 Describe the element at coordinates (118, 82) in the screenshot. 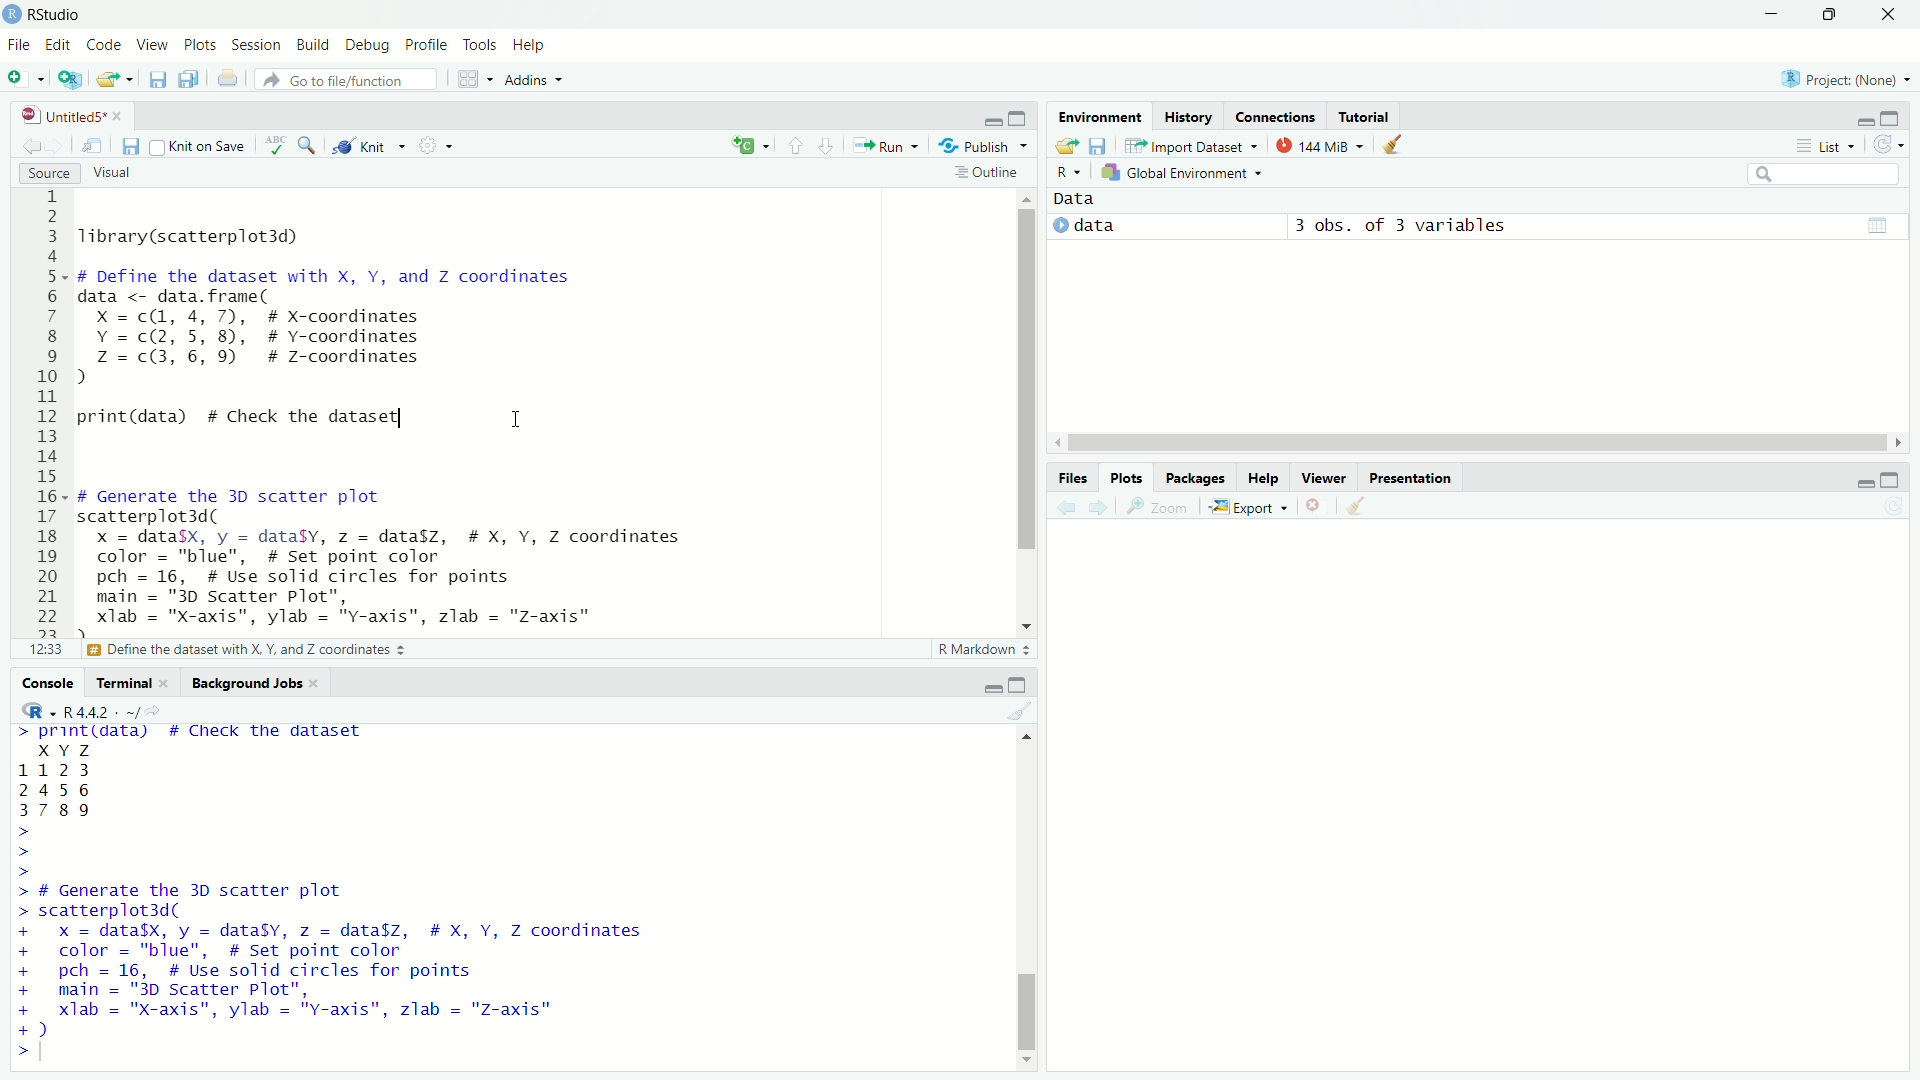

I see `open an existing file` at that location.